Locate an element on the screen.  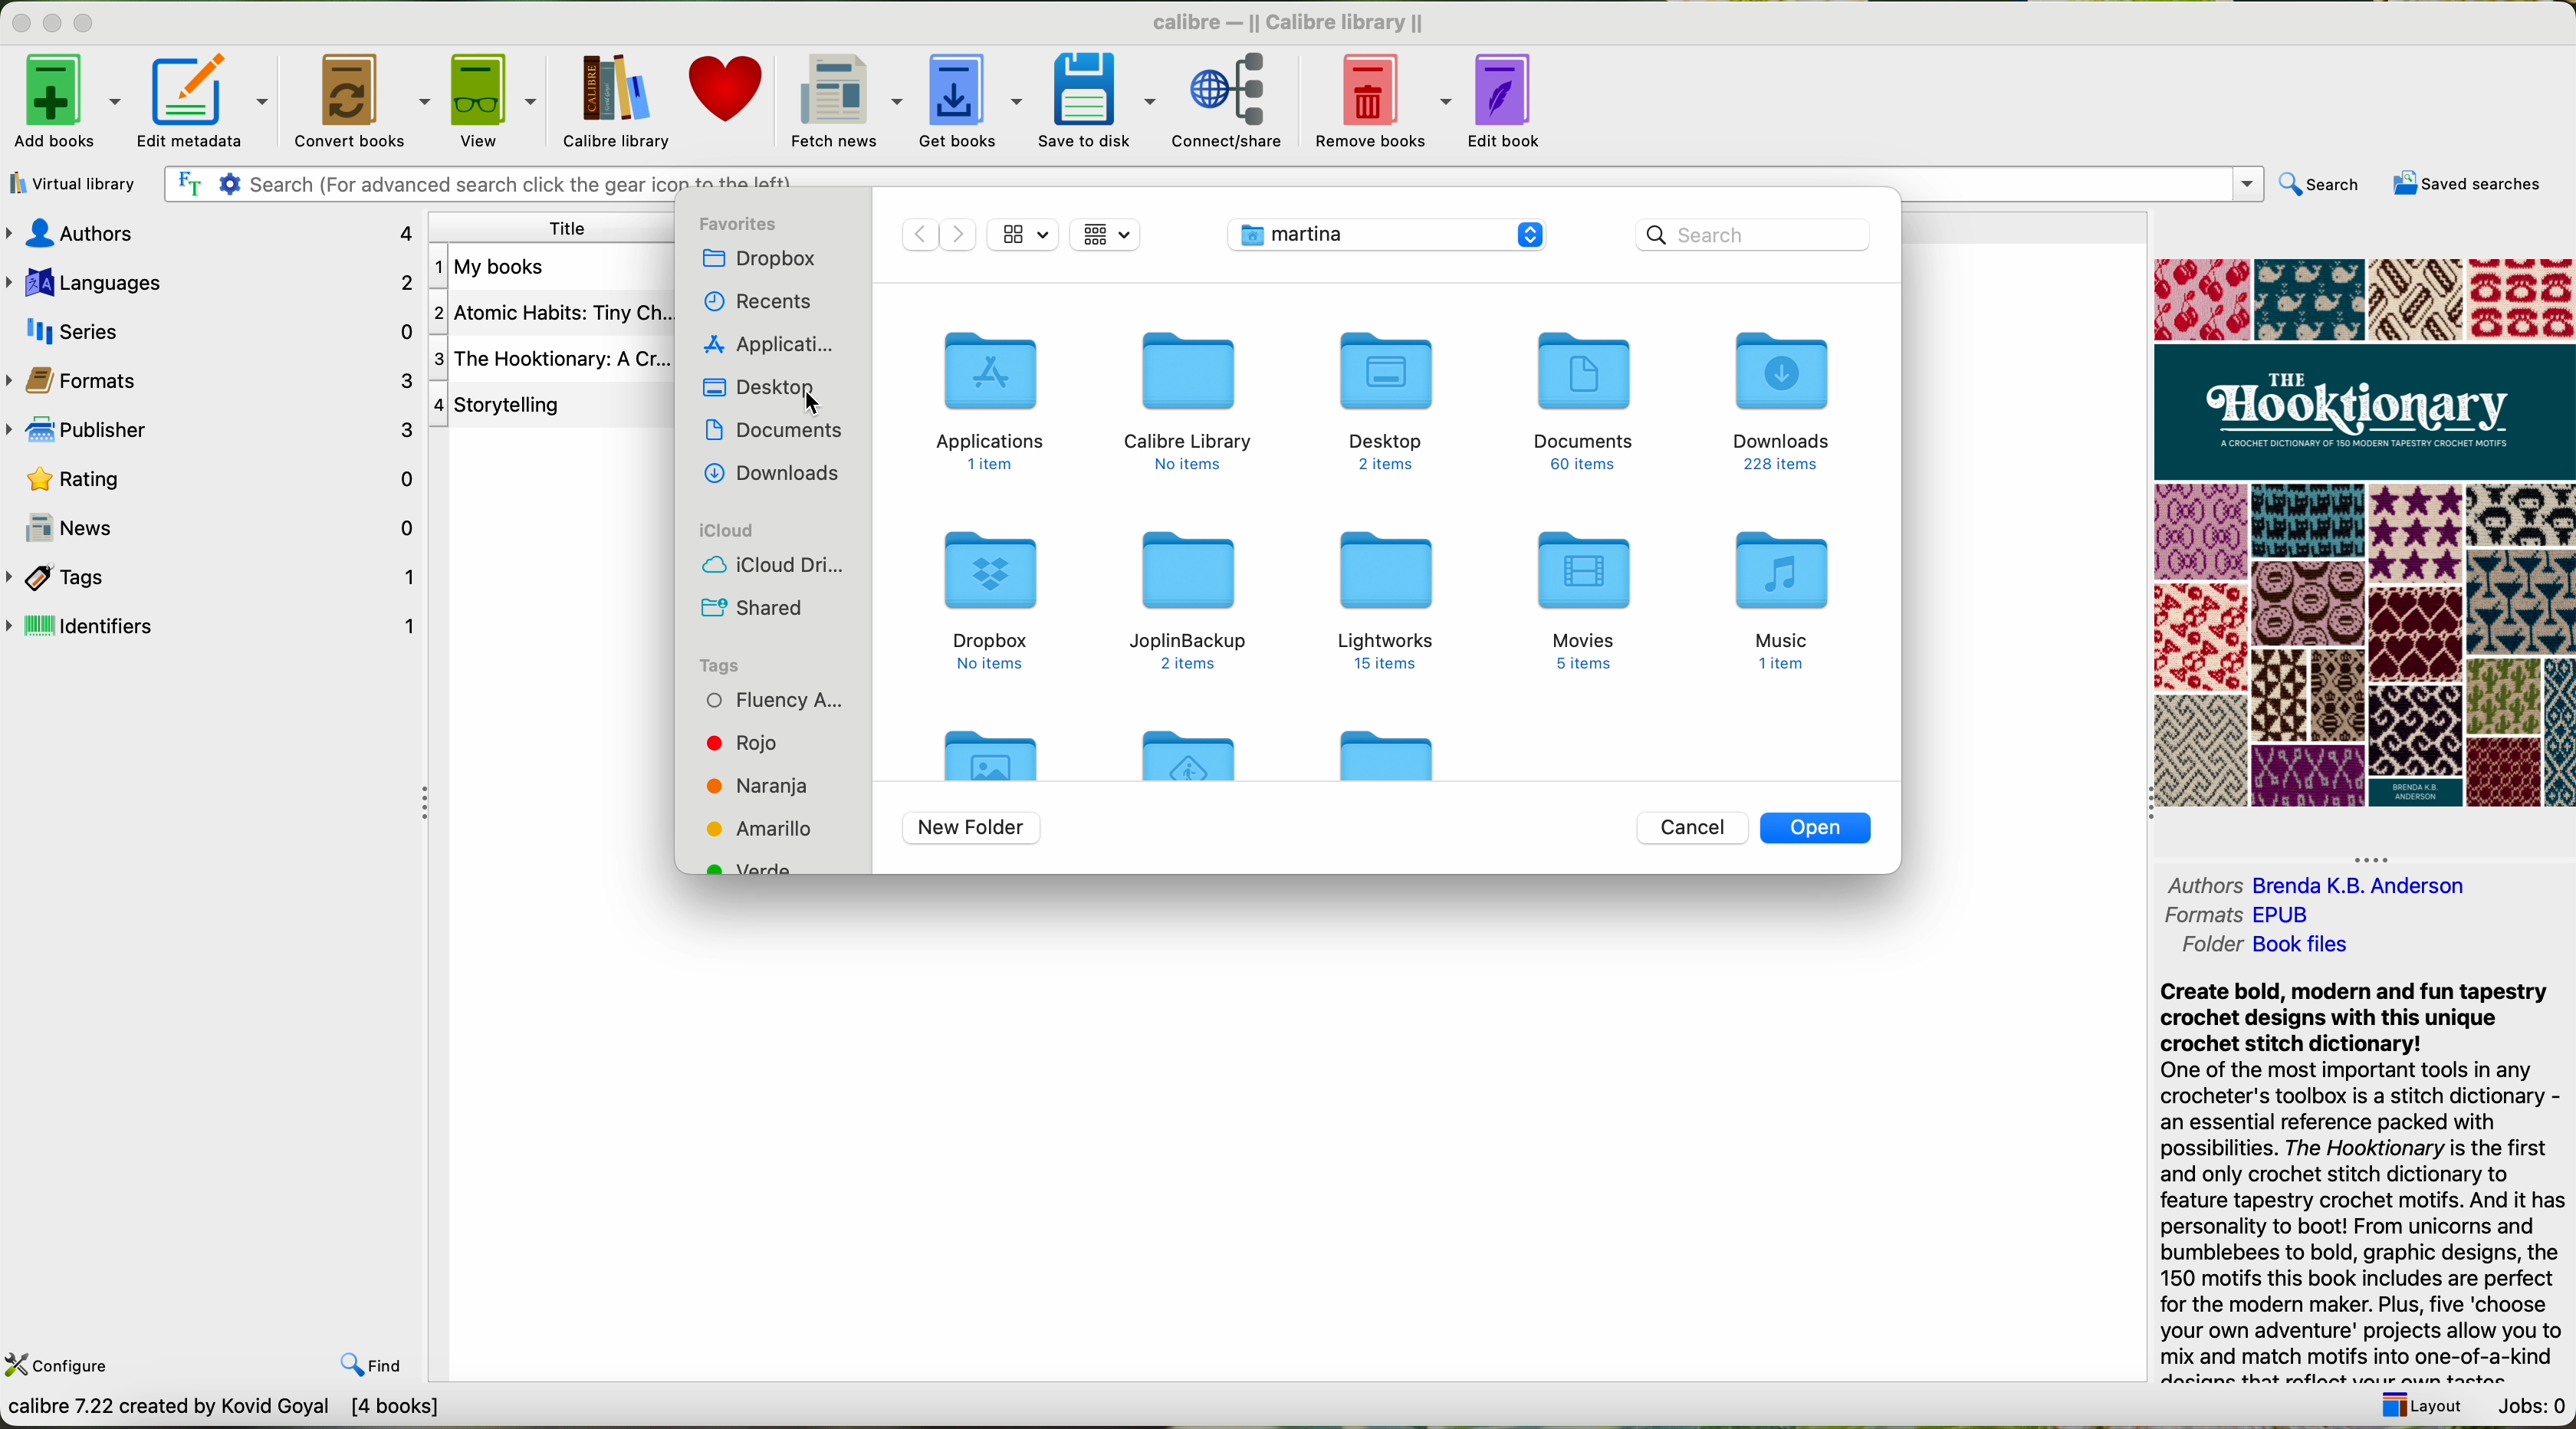
remove books is located at coordinates (1384, 101).